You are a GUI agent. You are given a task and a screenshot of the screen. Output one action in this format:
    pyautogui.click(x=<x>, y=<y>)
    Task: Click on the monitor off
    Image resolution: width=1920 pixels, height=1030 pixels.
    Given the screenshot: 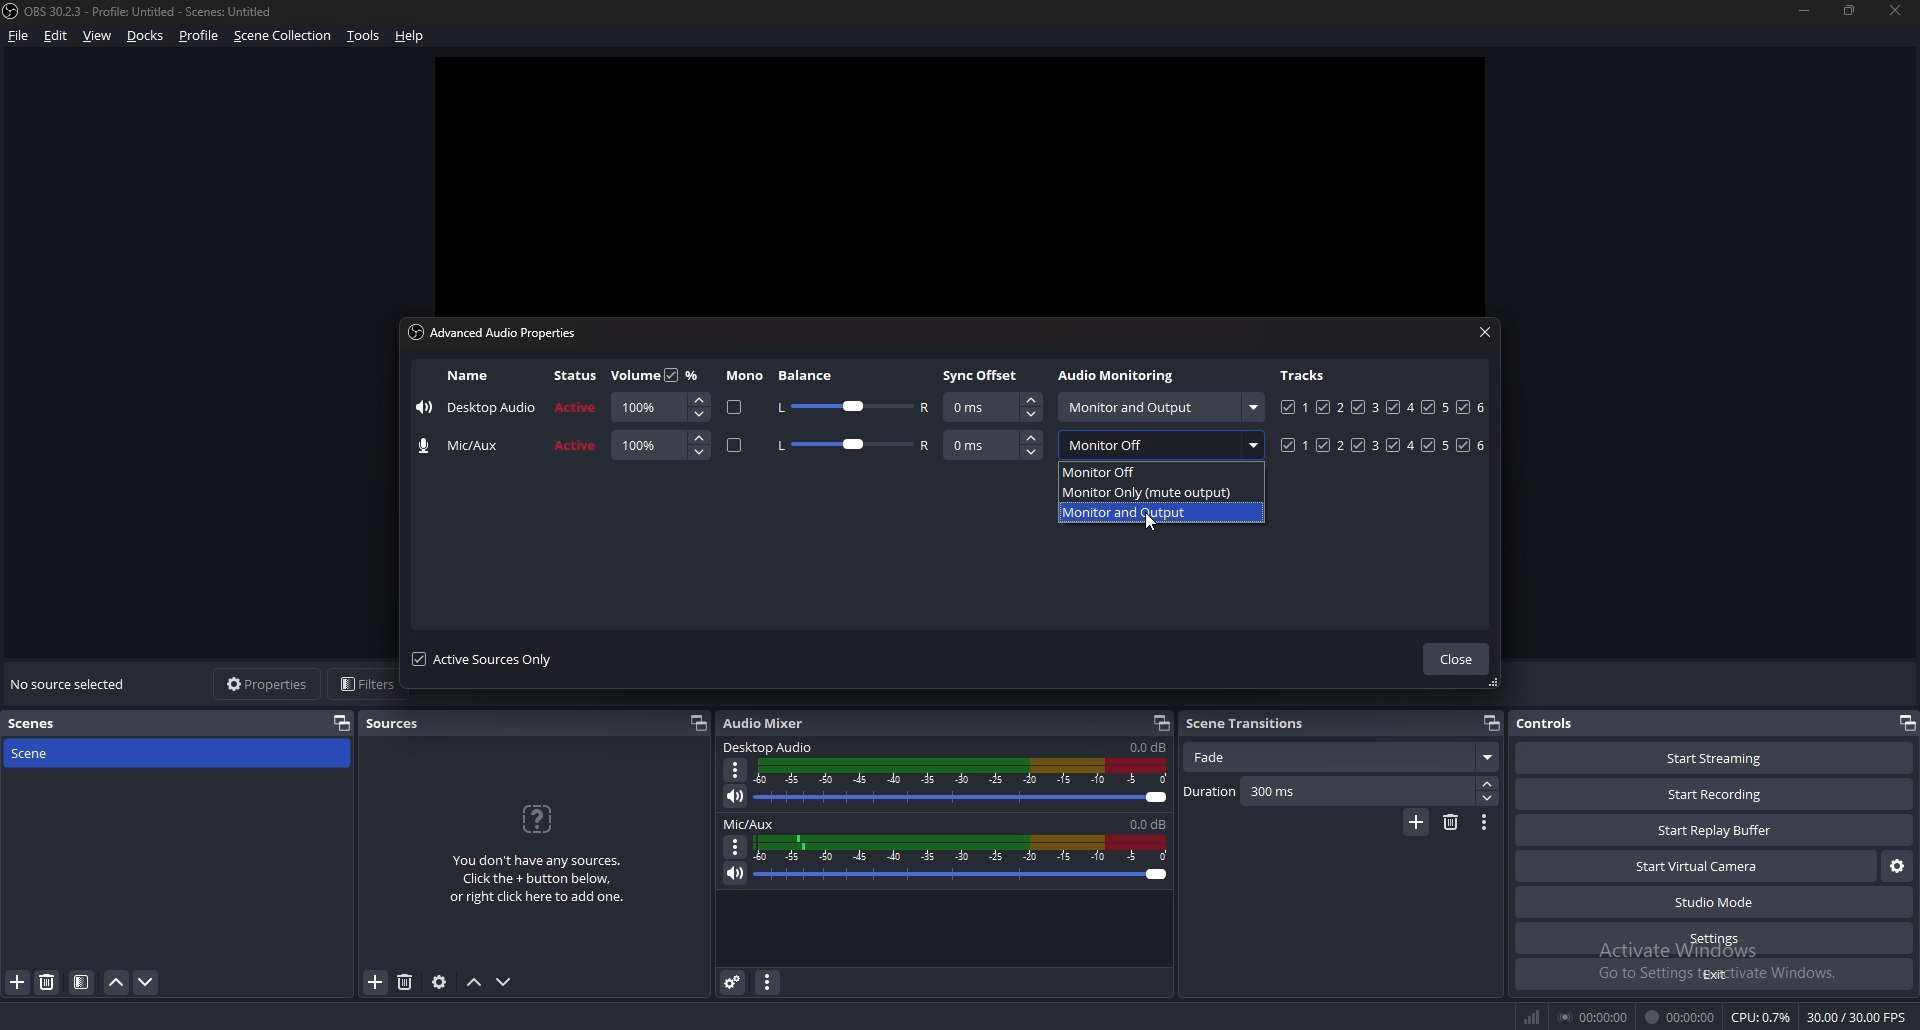 What is the action you would take?
    pyautogui.click(x=1160, y=473)
    